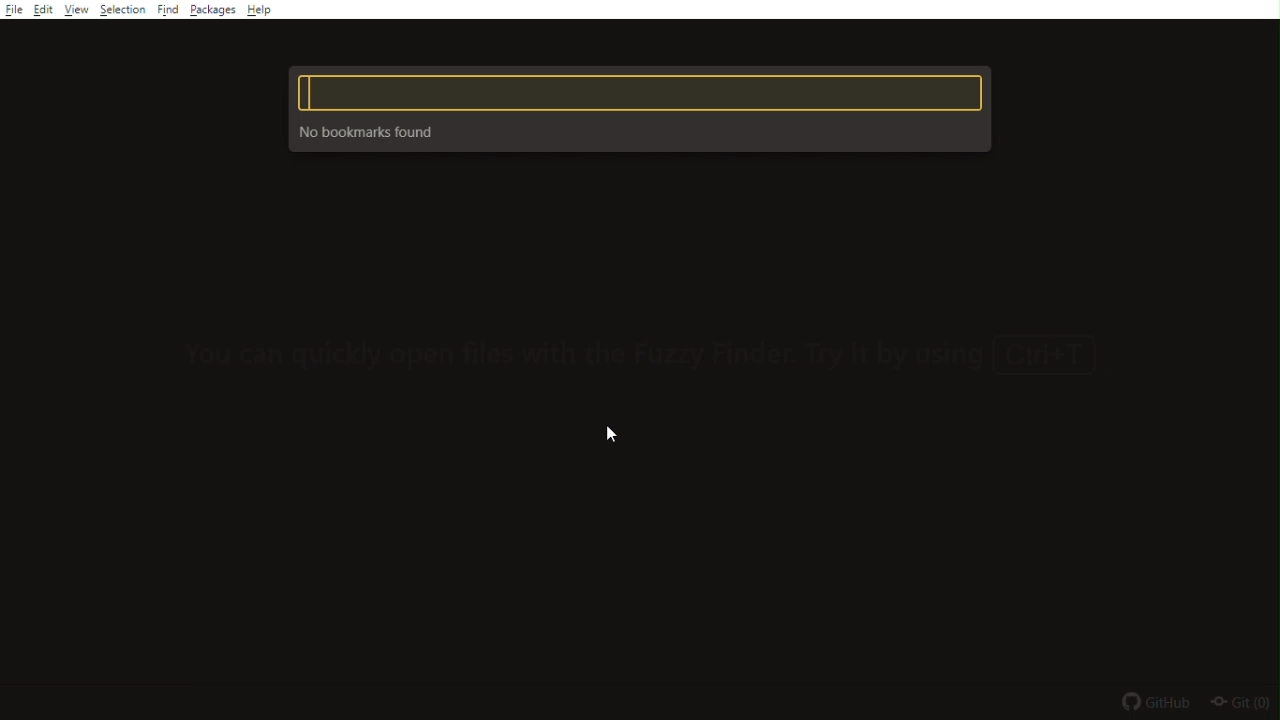 The width and height of the screenshot is (1280, 720). What do you see at coordinates (77, 13) in the screenshot?
I see `View` at bounding box center [77, 13].